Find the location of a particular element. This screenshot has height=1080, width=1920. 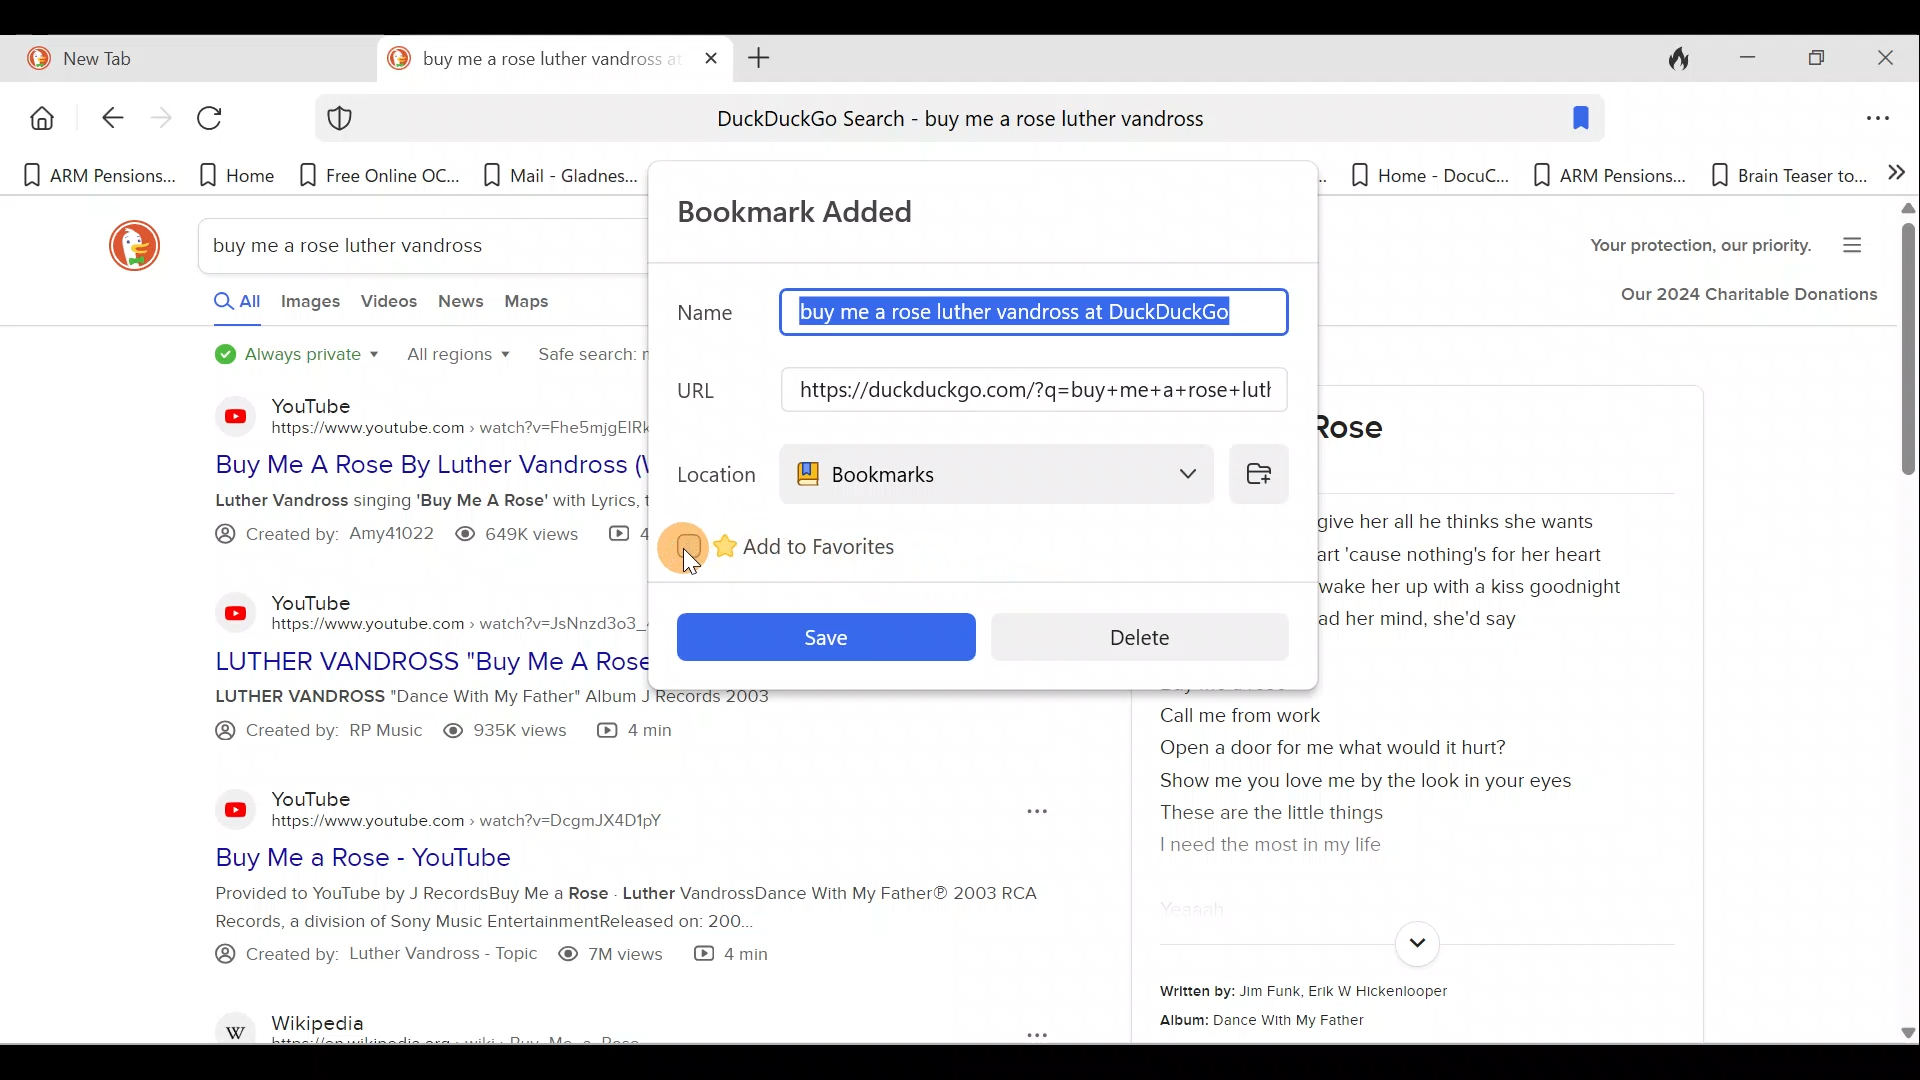

Buy Me a Rose - YouTube is located at coordinates (524, 857).